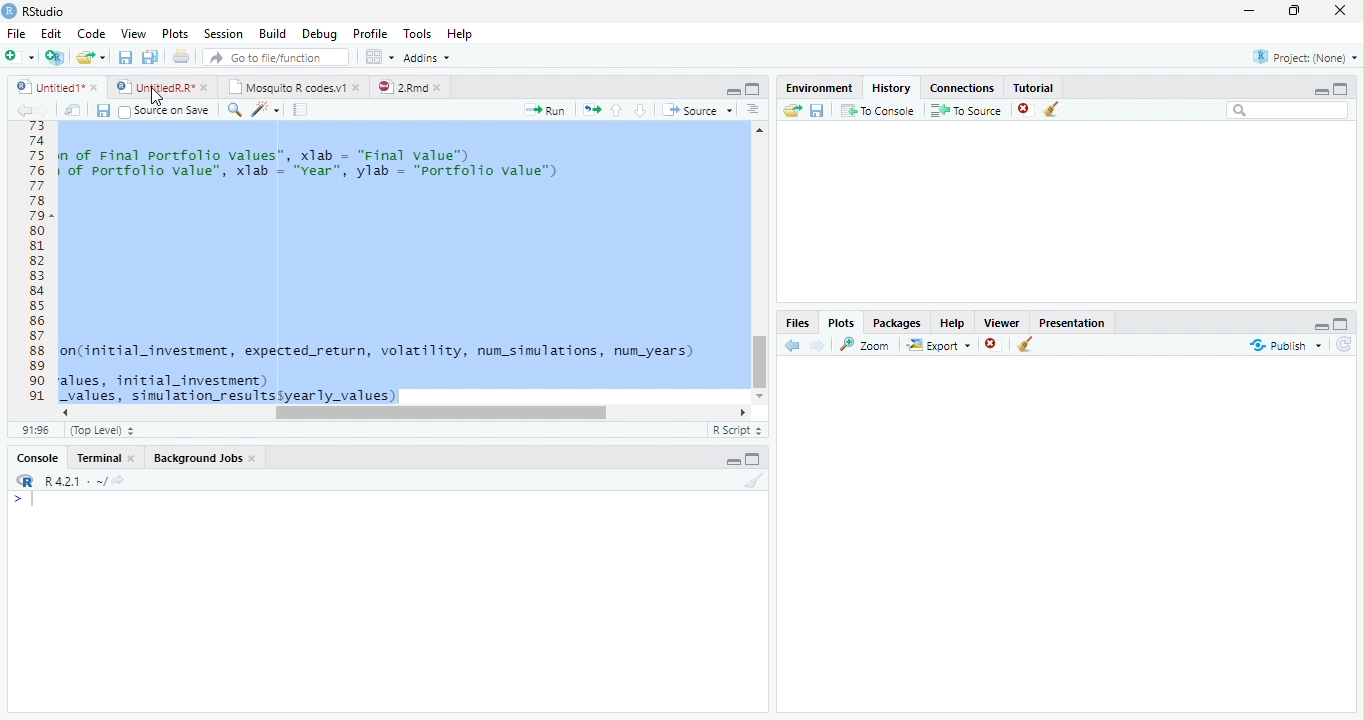 This screenshot has width=1364, height=720. Describe the element at coordinates (235, 110) in the screenshot. I see `Find and replace` at that location.